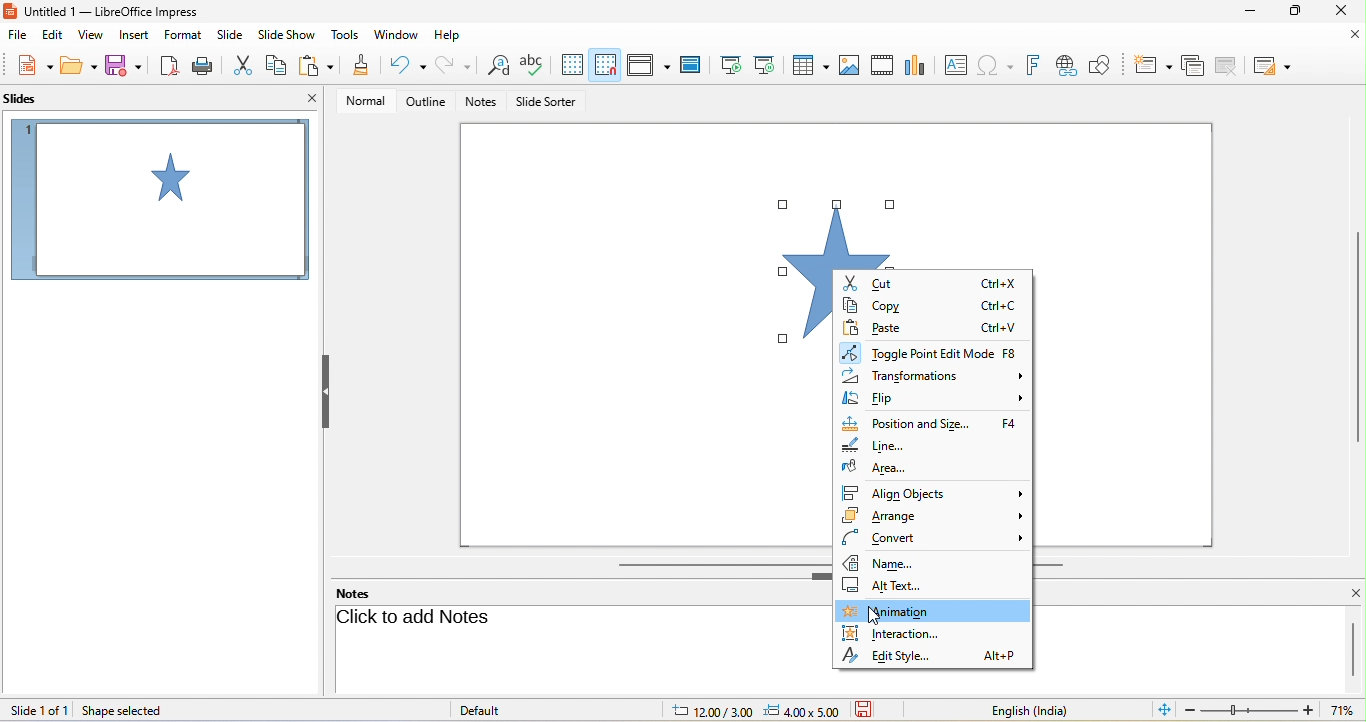  I want to click on table, so click(807, 64).